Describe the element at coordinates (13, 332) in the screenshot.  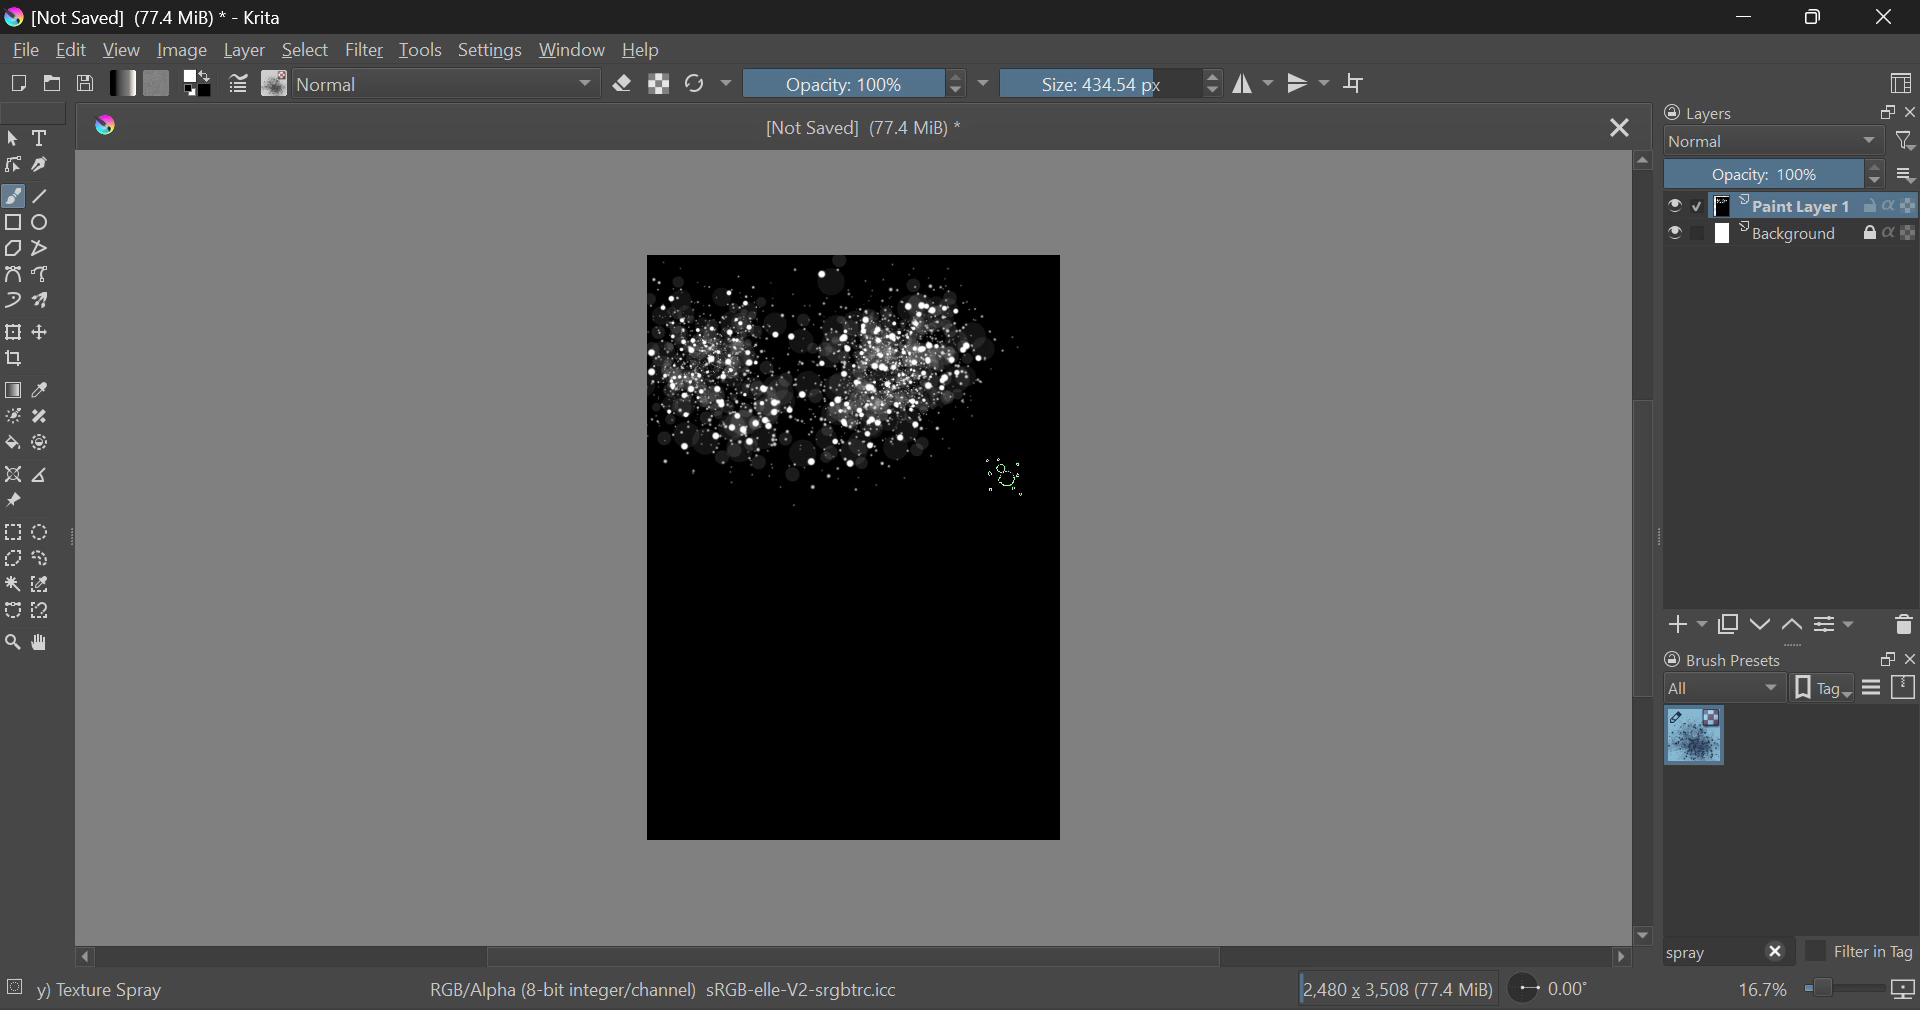
I see `Transform Layer` at that location.